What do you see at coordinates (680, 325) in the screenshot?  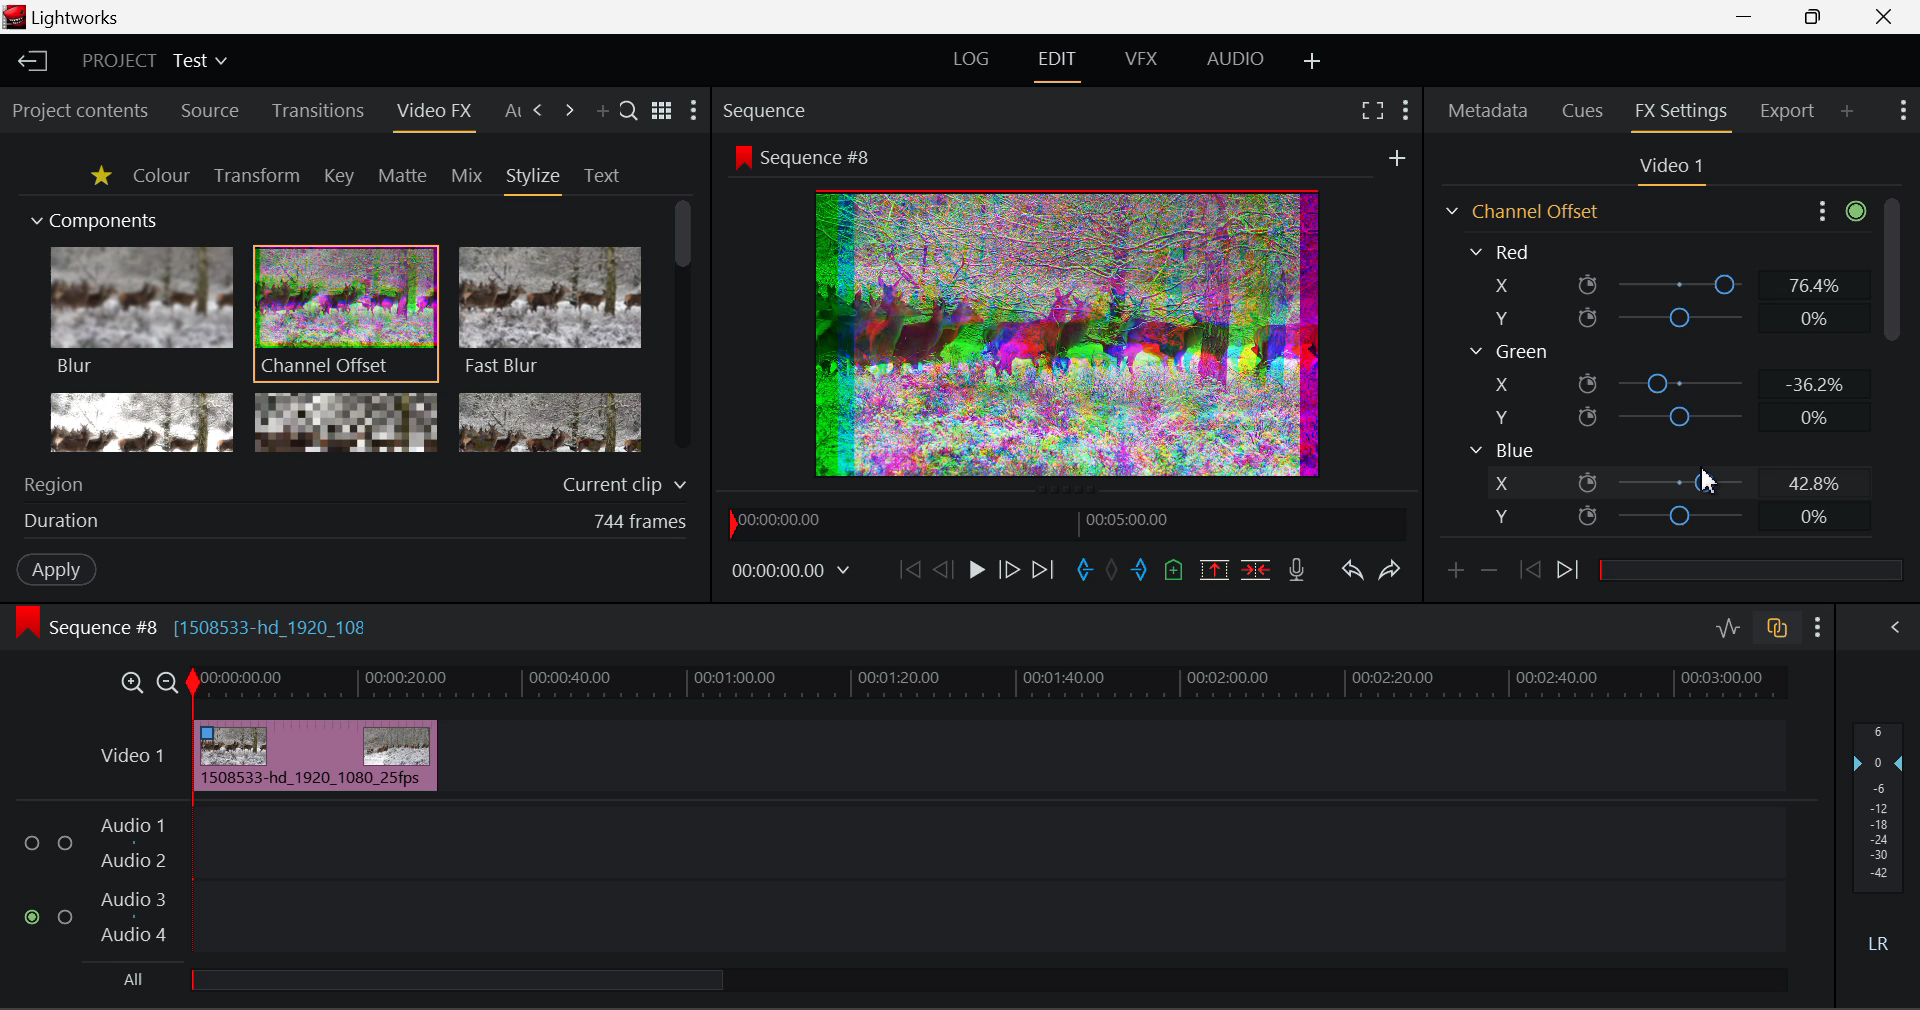 I see `Scroll Bar` at bounding box center [680, 325].